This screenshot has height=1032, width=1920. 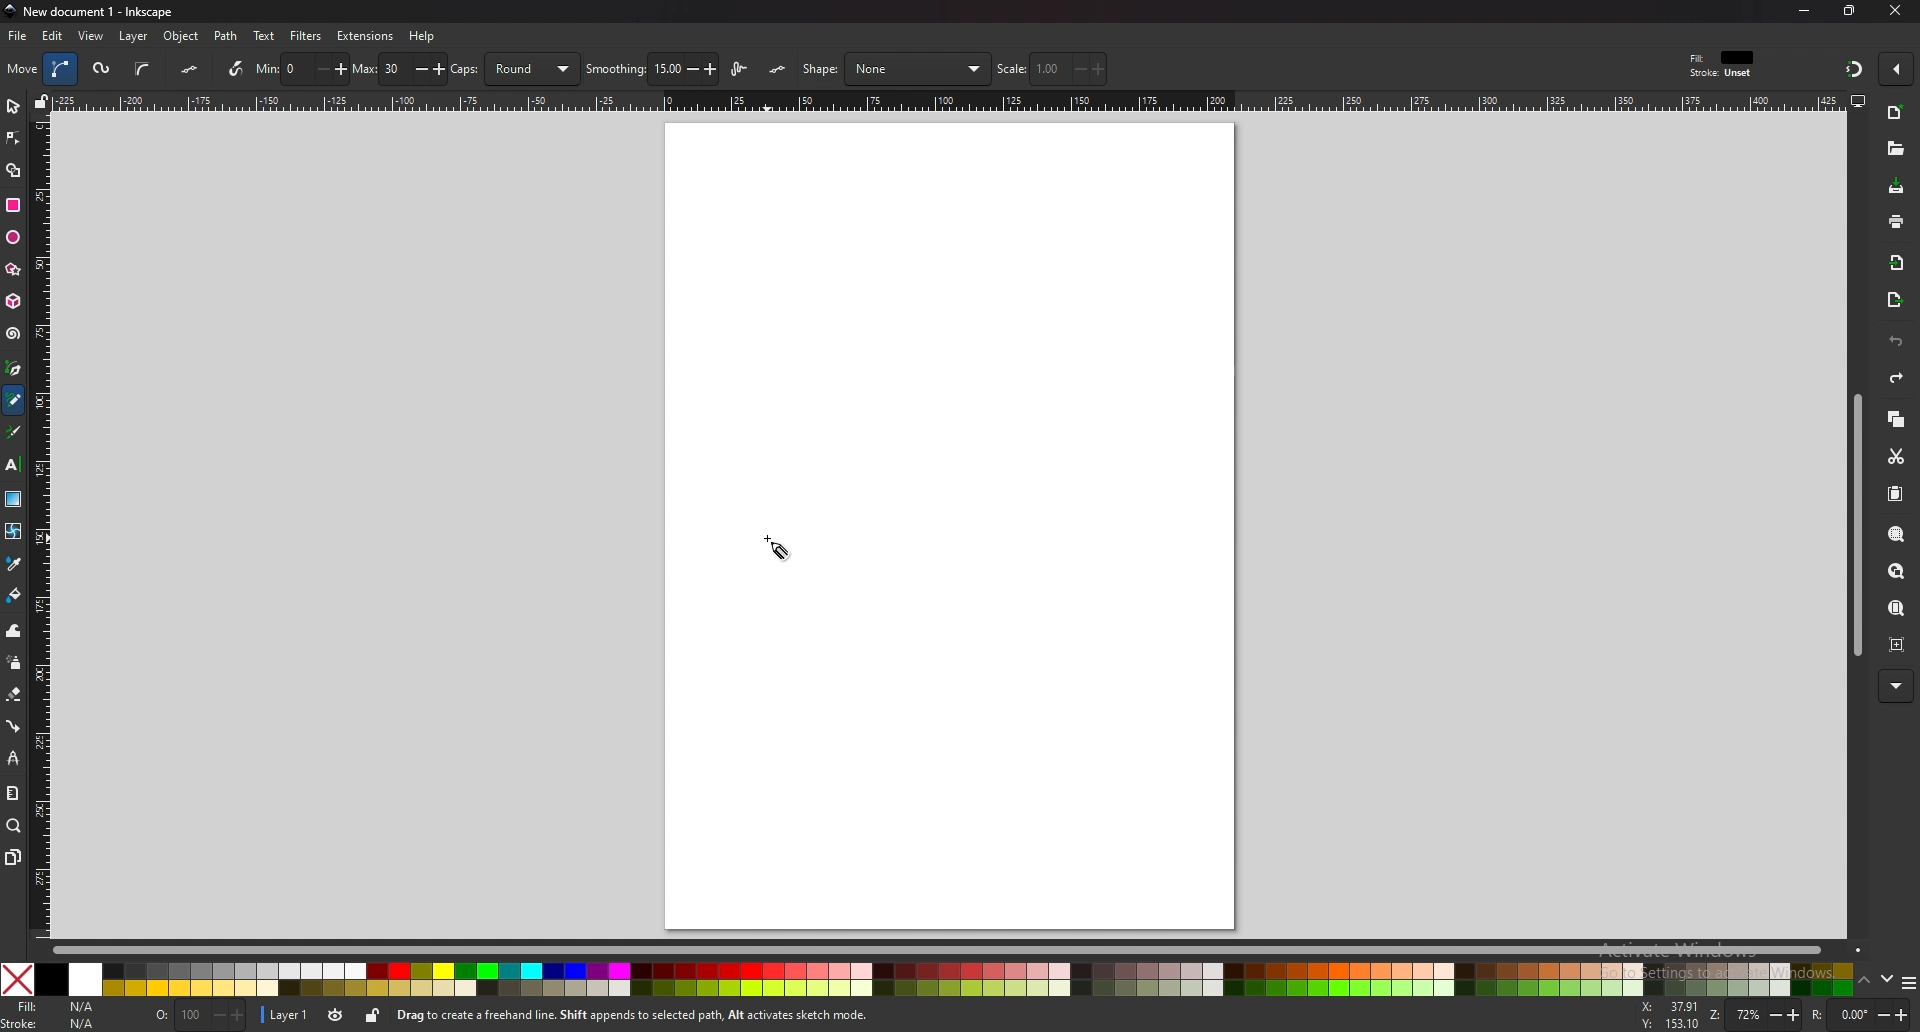 I want to click on scroll bar, so click(x=957, y=952).